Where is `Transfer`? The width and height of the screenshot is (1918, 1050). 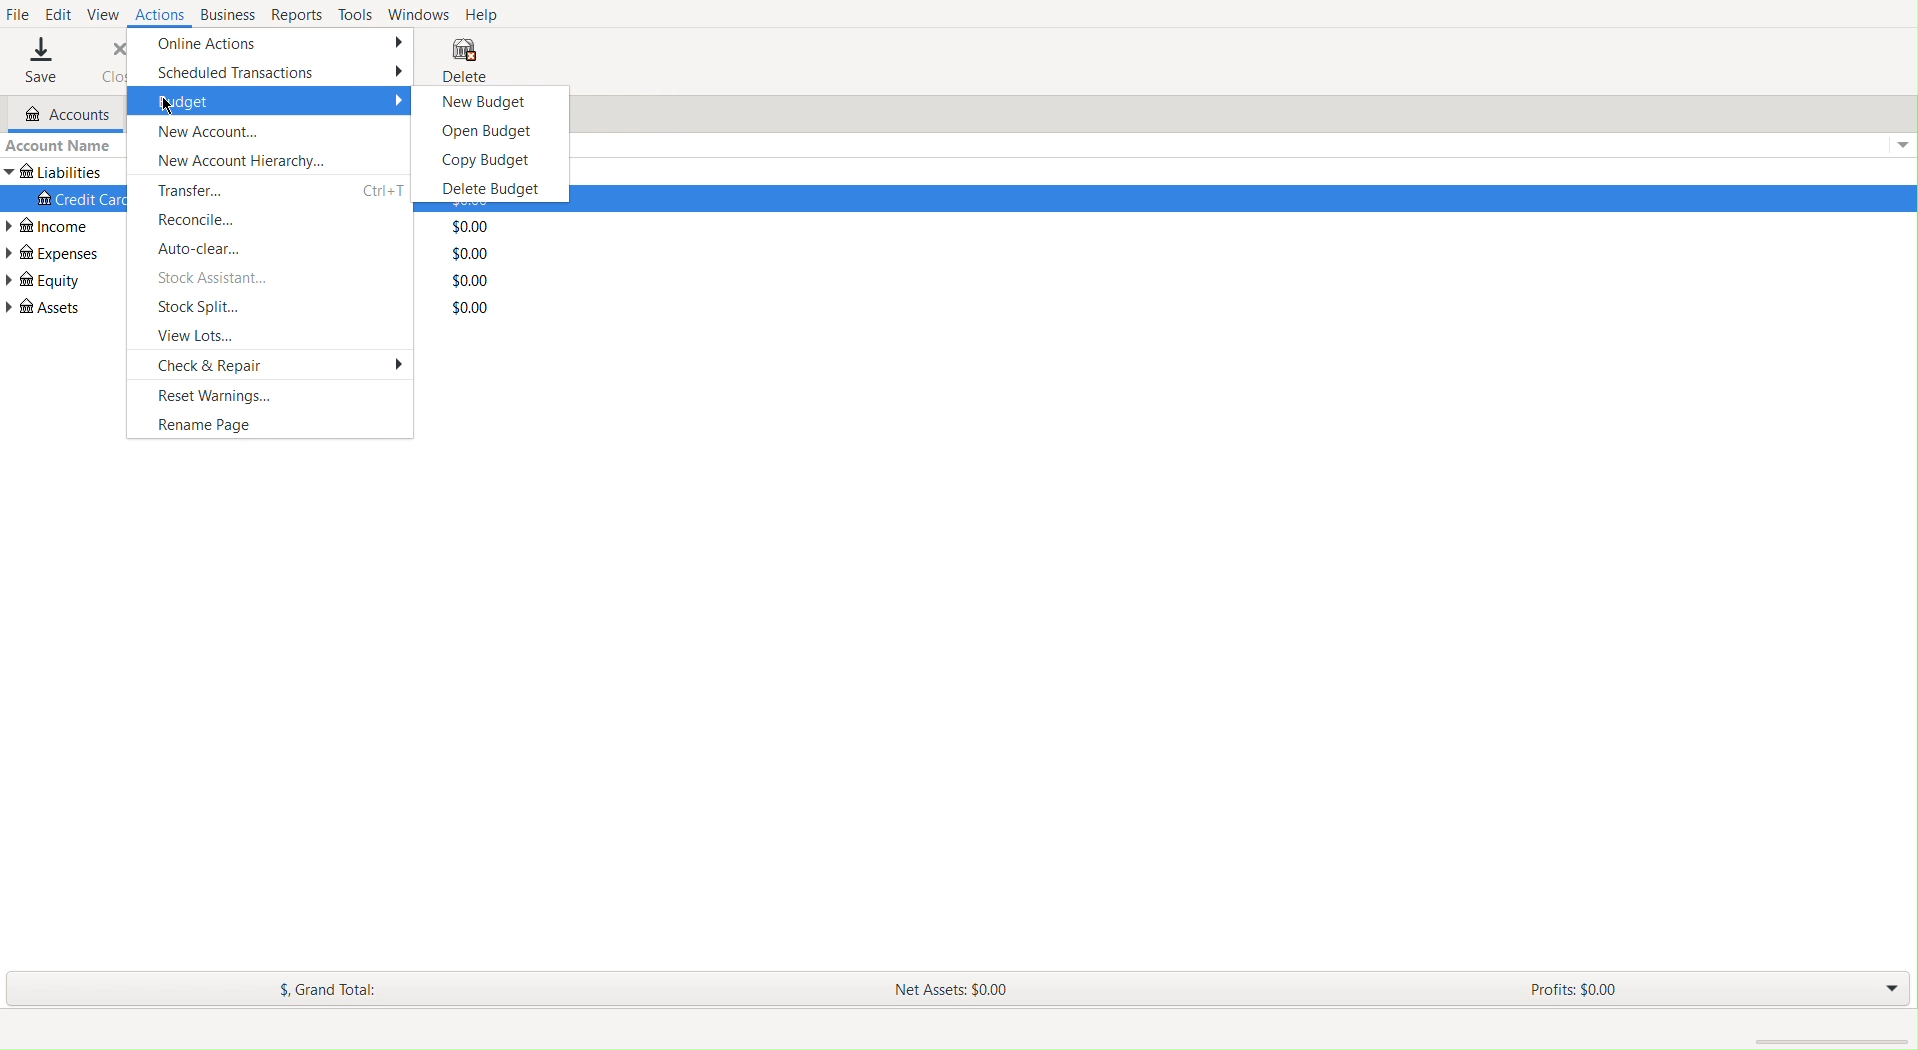 Transfer is located at coordinates (203, 187).